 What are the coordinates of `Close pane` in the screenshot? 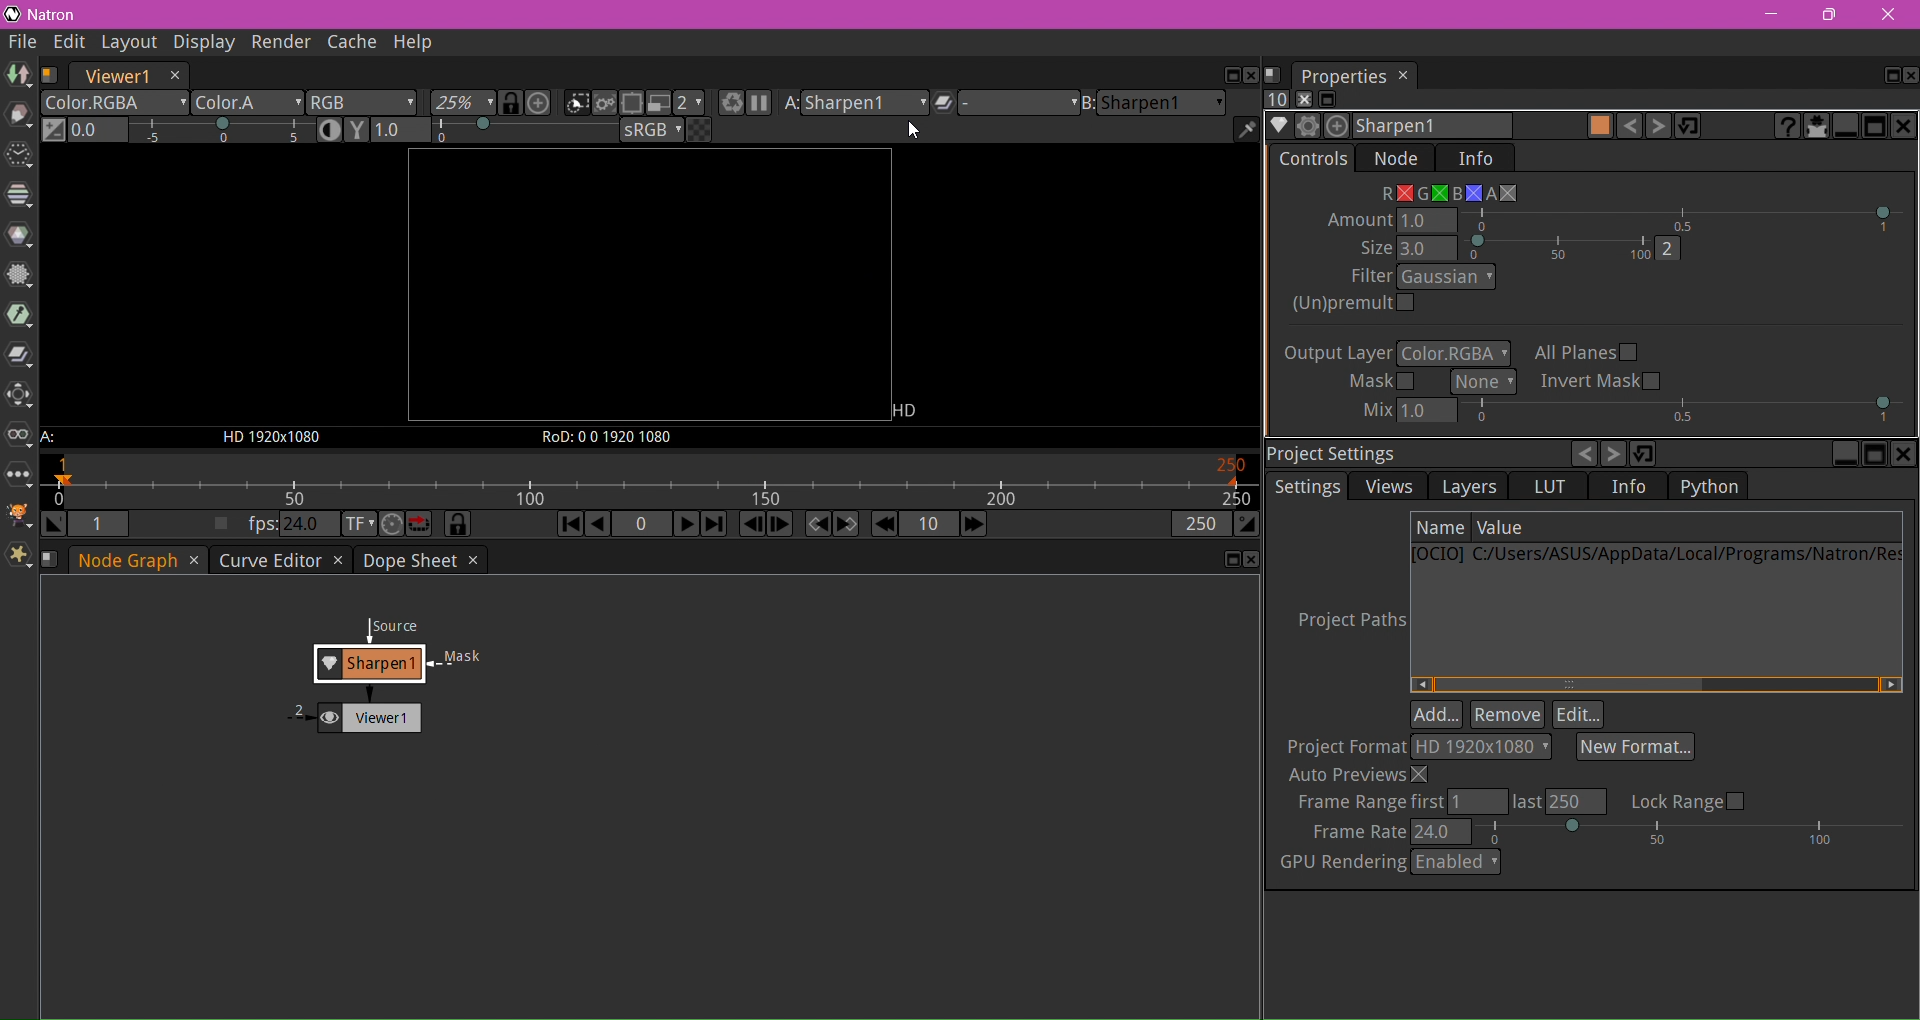 It's located at (1906, 125).